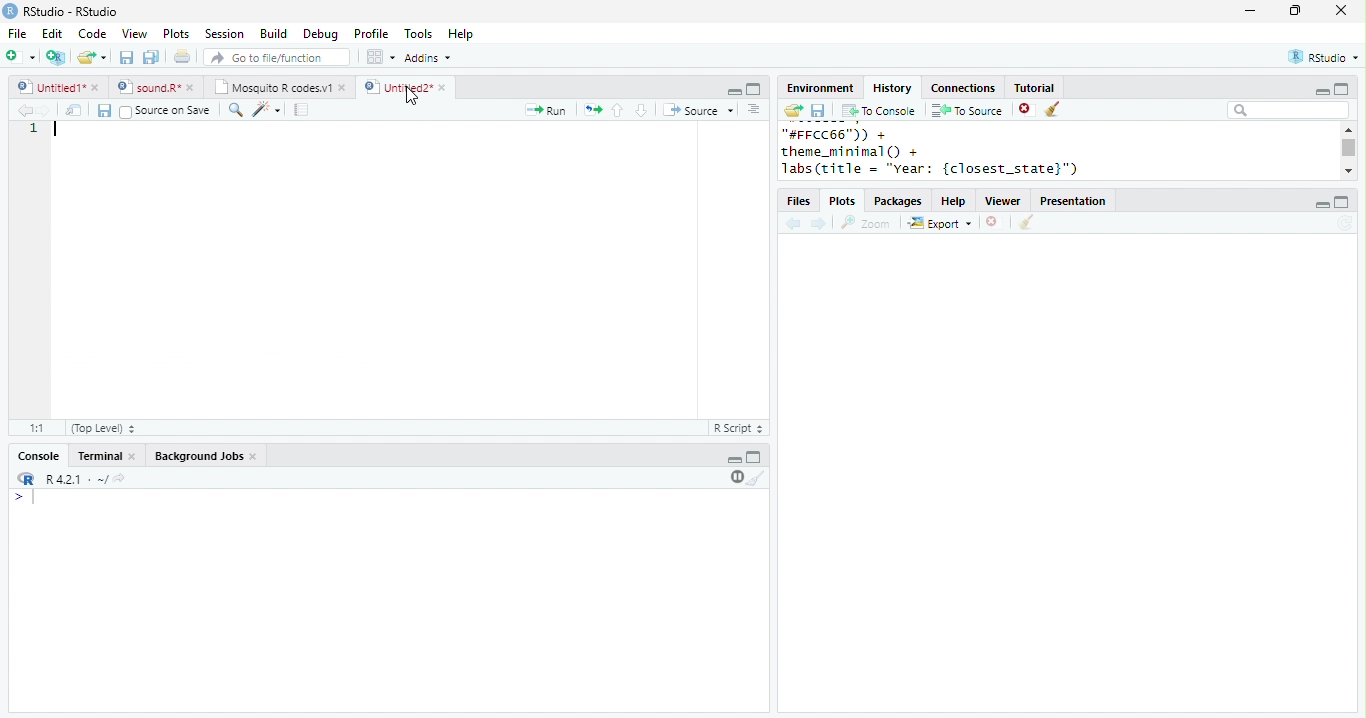 The width and height of the screenshot is (1366, 718). I want to click on search, so click(236, 110).